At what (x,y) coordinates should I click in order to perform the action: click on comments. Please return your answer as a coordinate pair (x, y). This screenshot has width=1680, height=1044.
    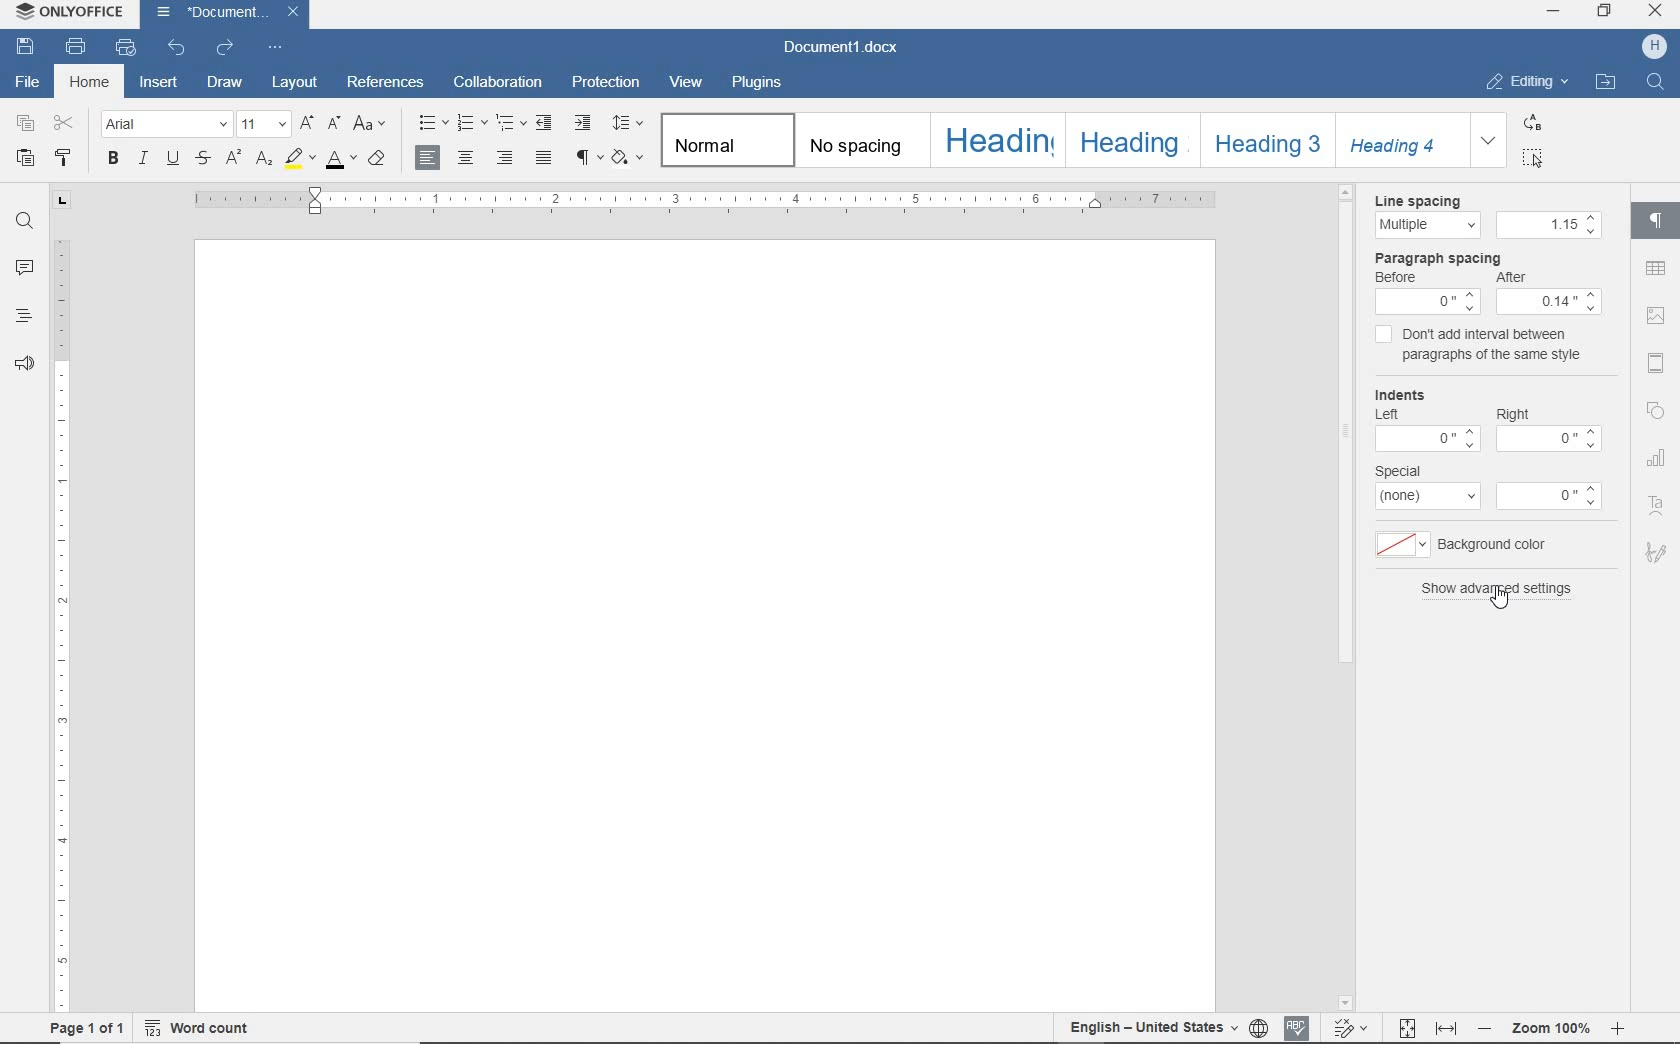
    Looking at the image, I should click on (24, 270).